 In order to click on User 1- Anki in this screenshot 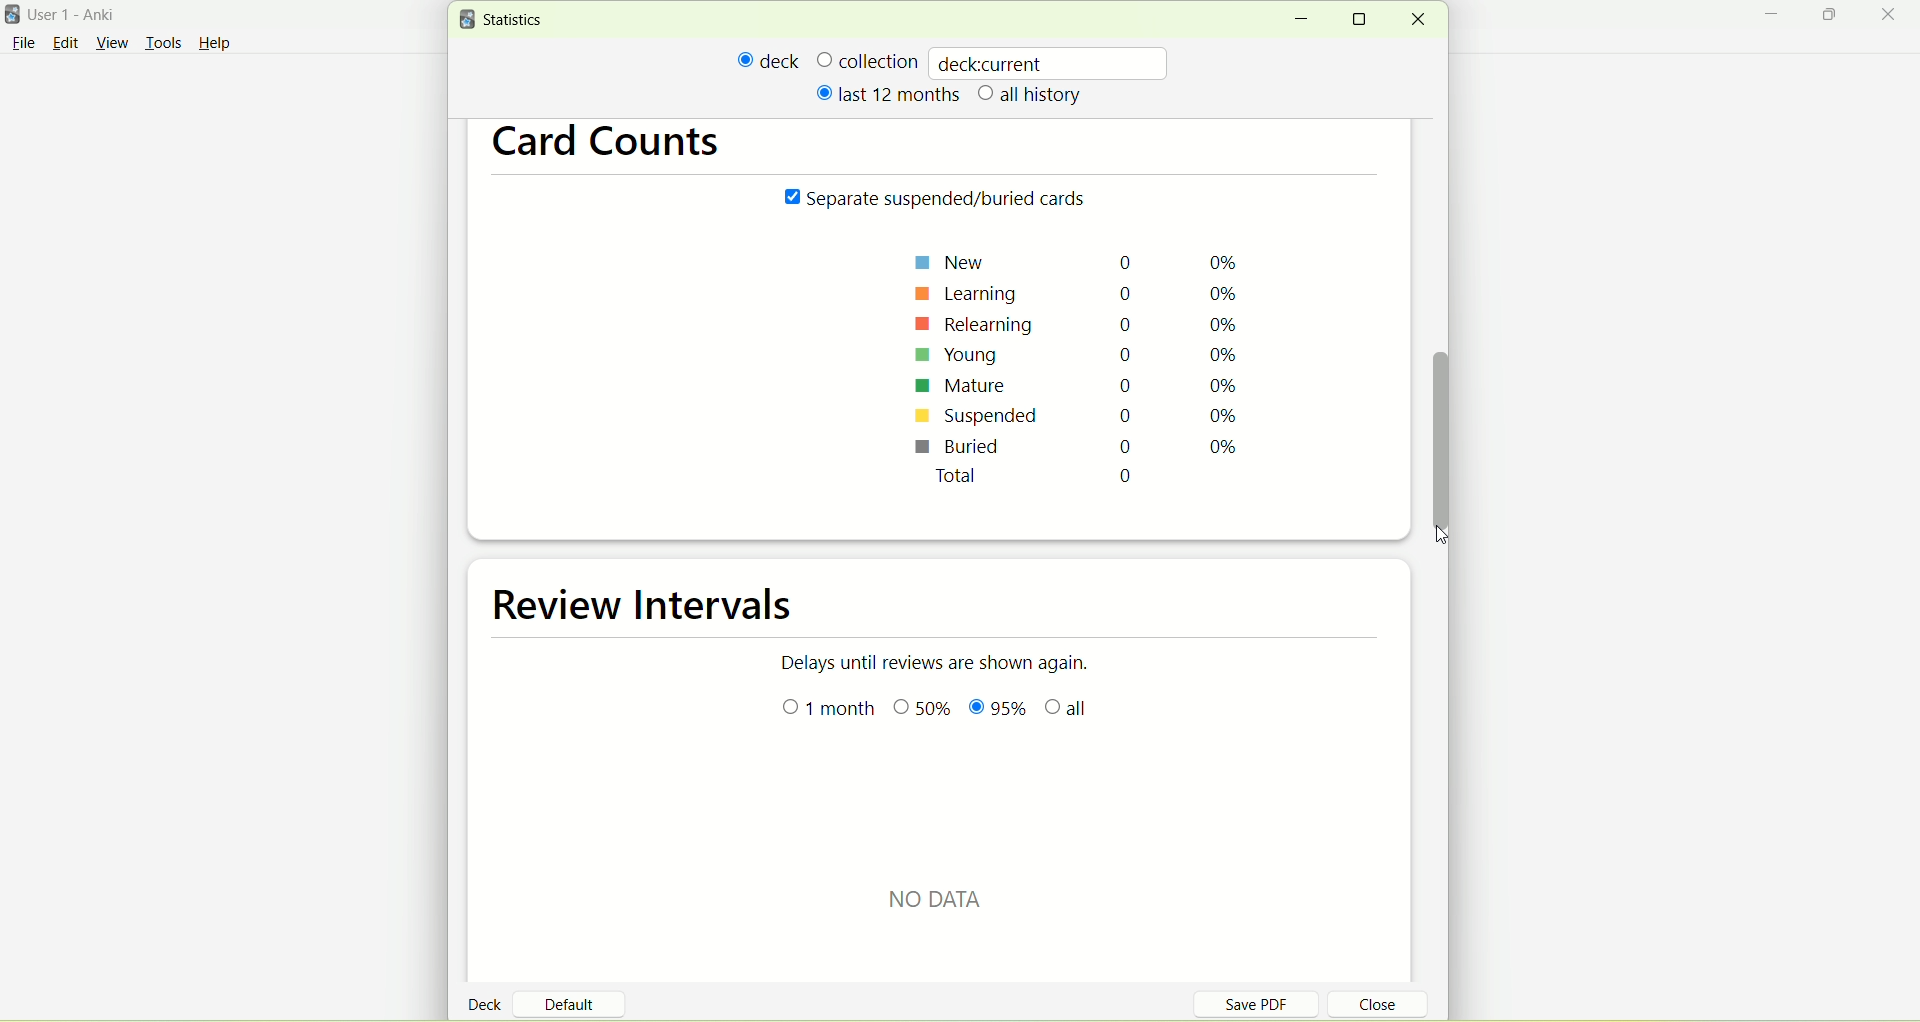, I will do `click(85, 18)`.